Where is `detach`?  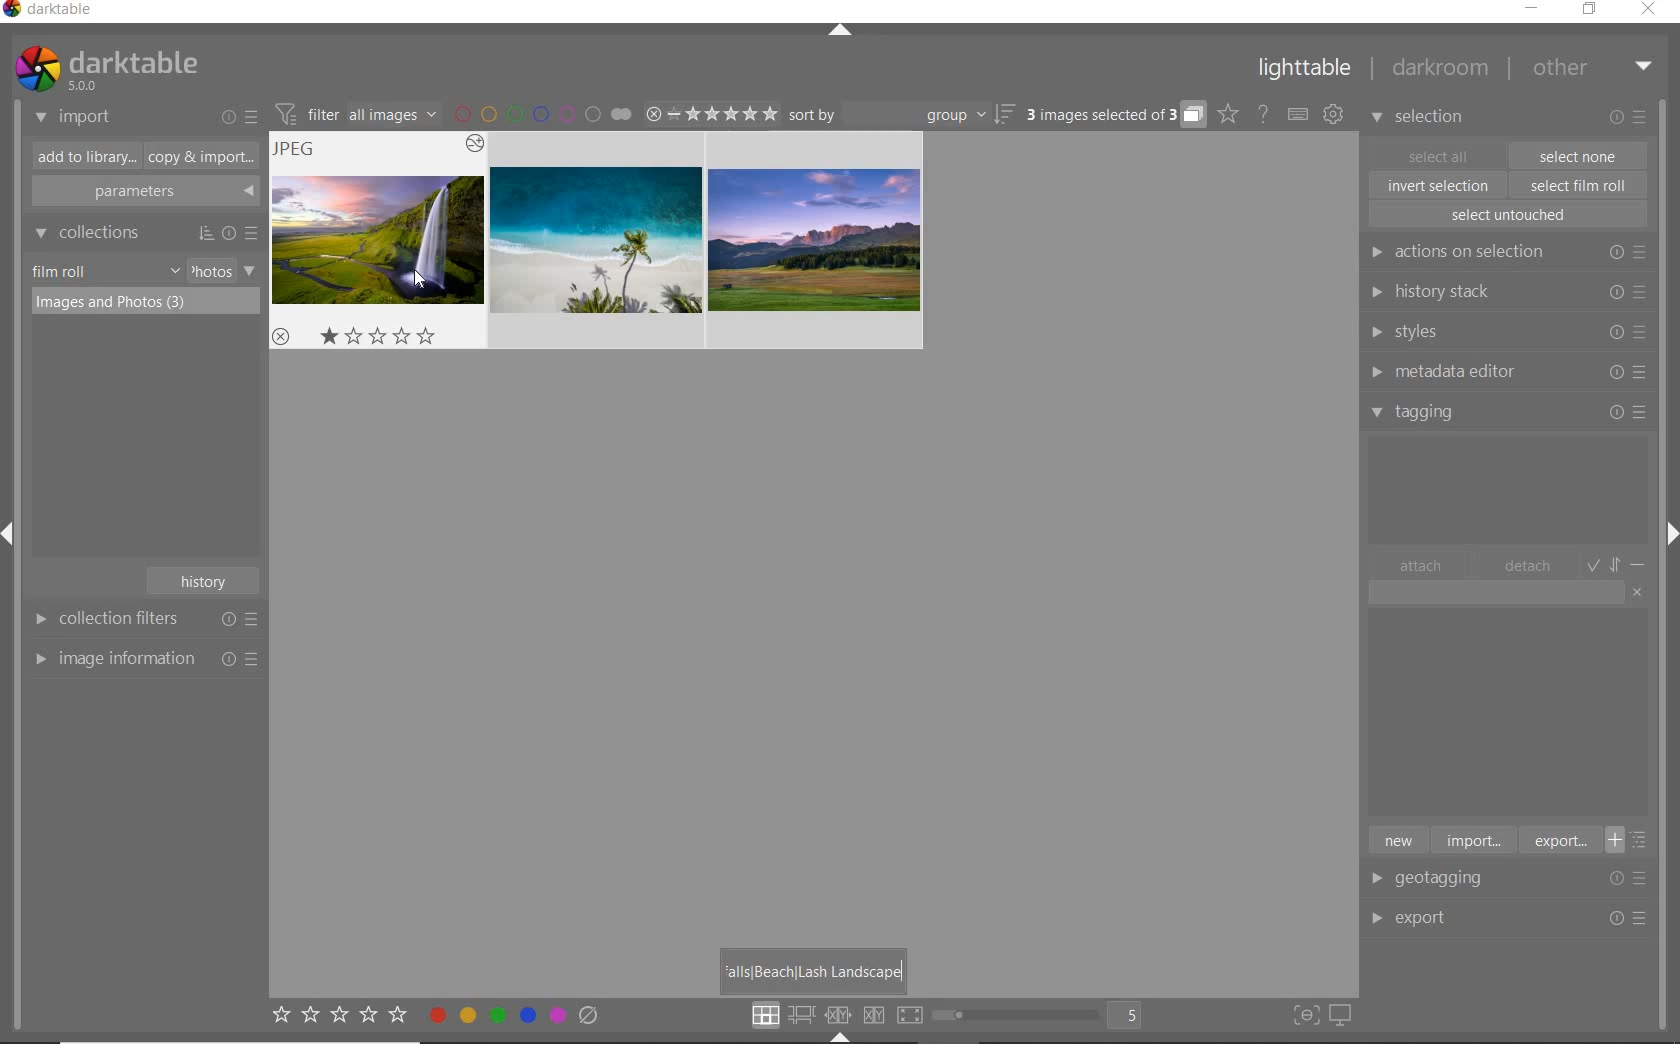 detach is located at coordinates (1529, 566).